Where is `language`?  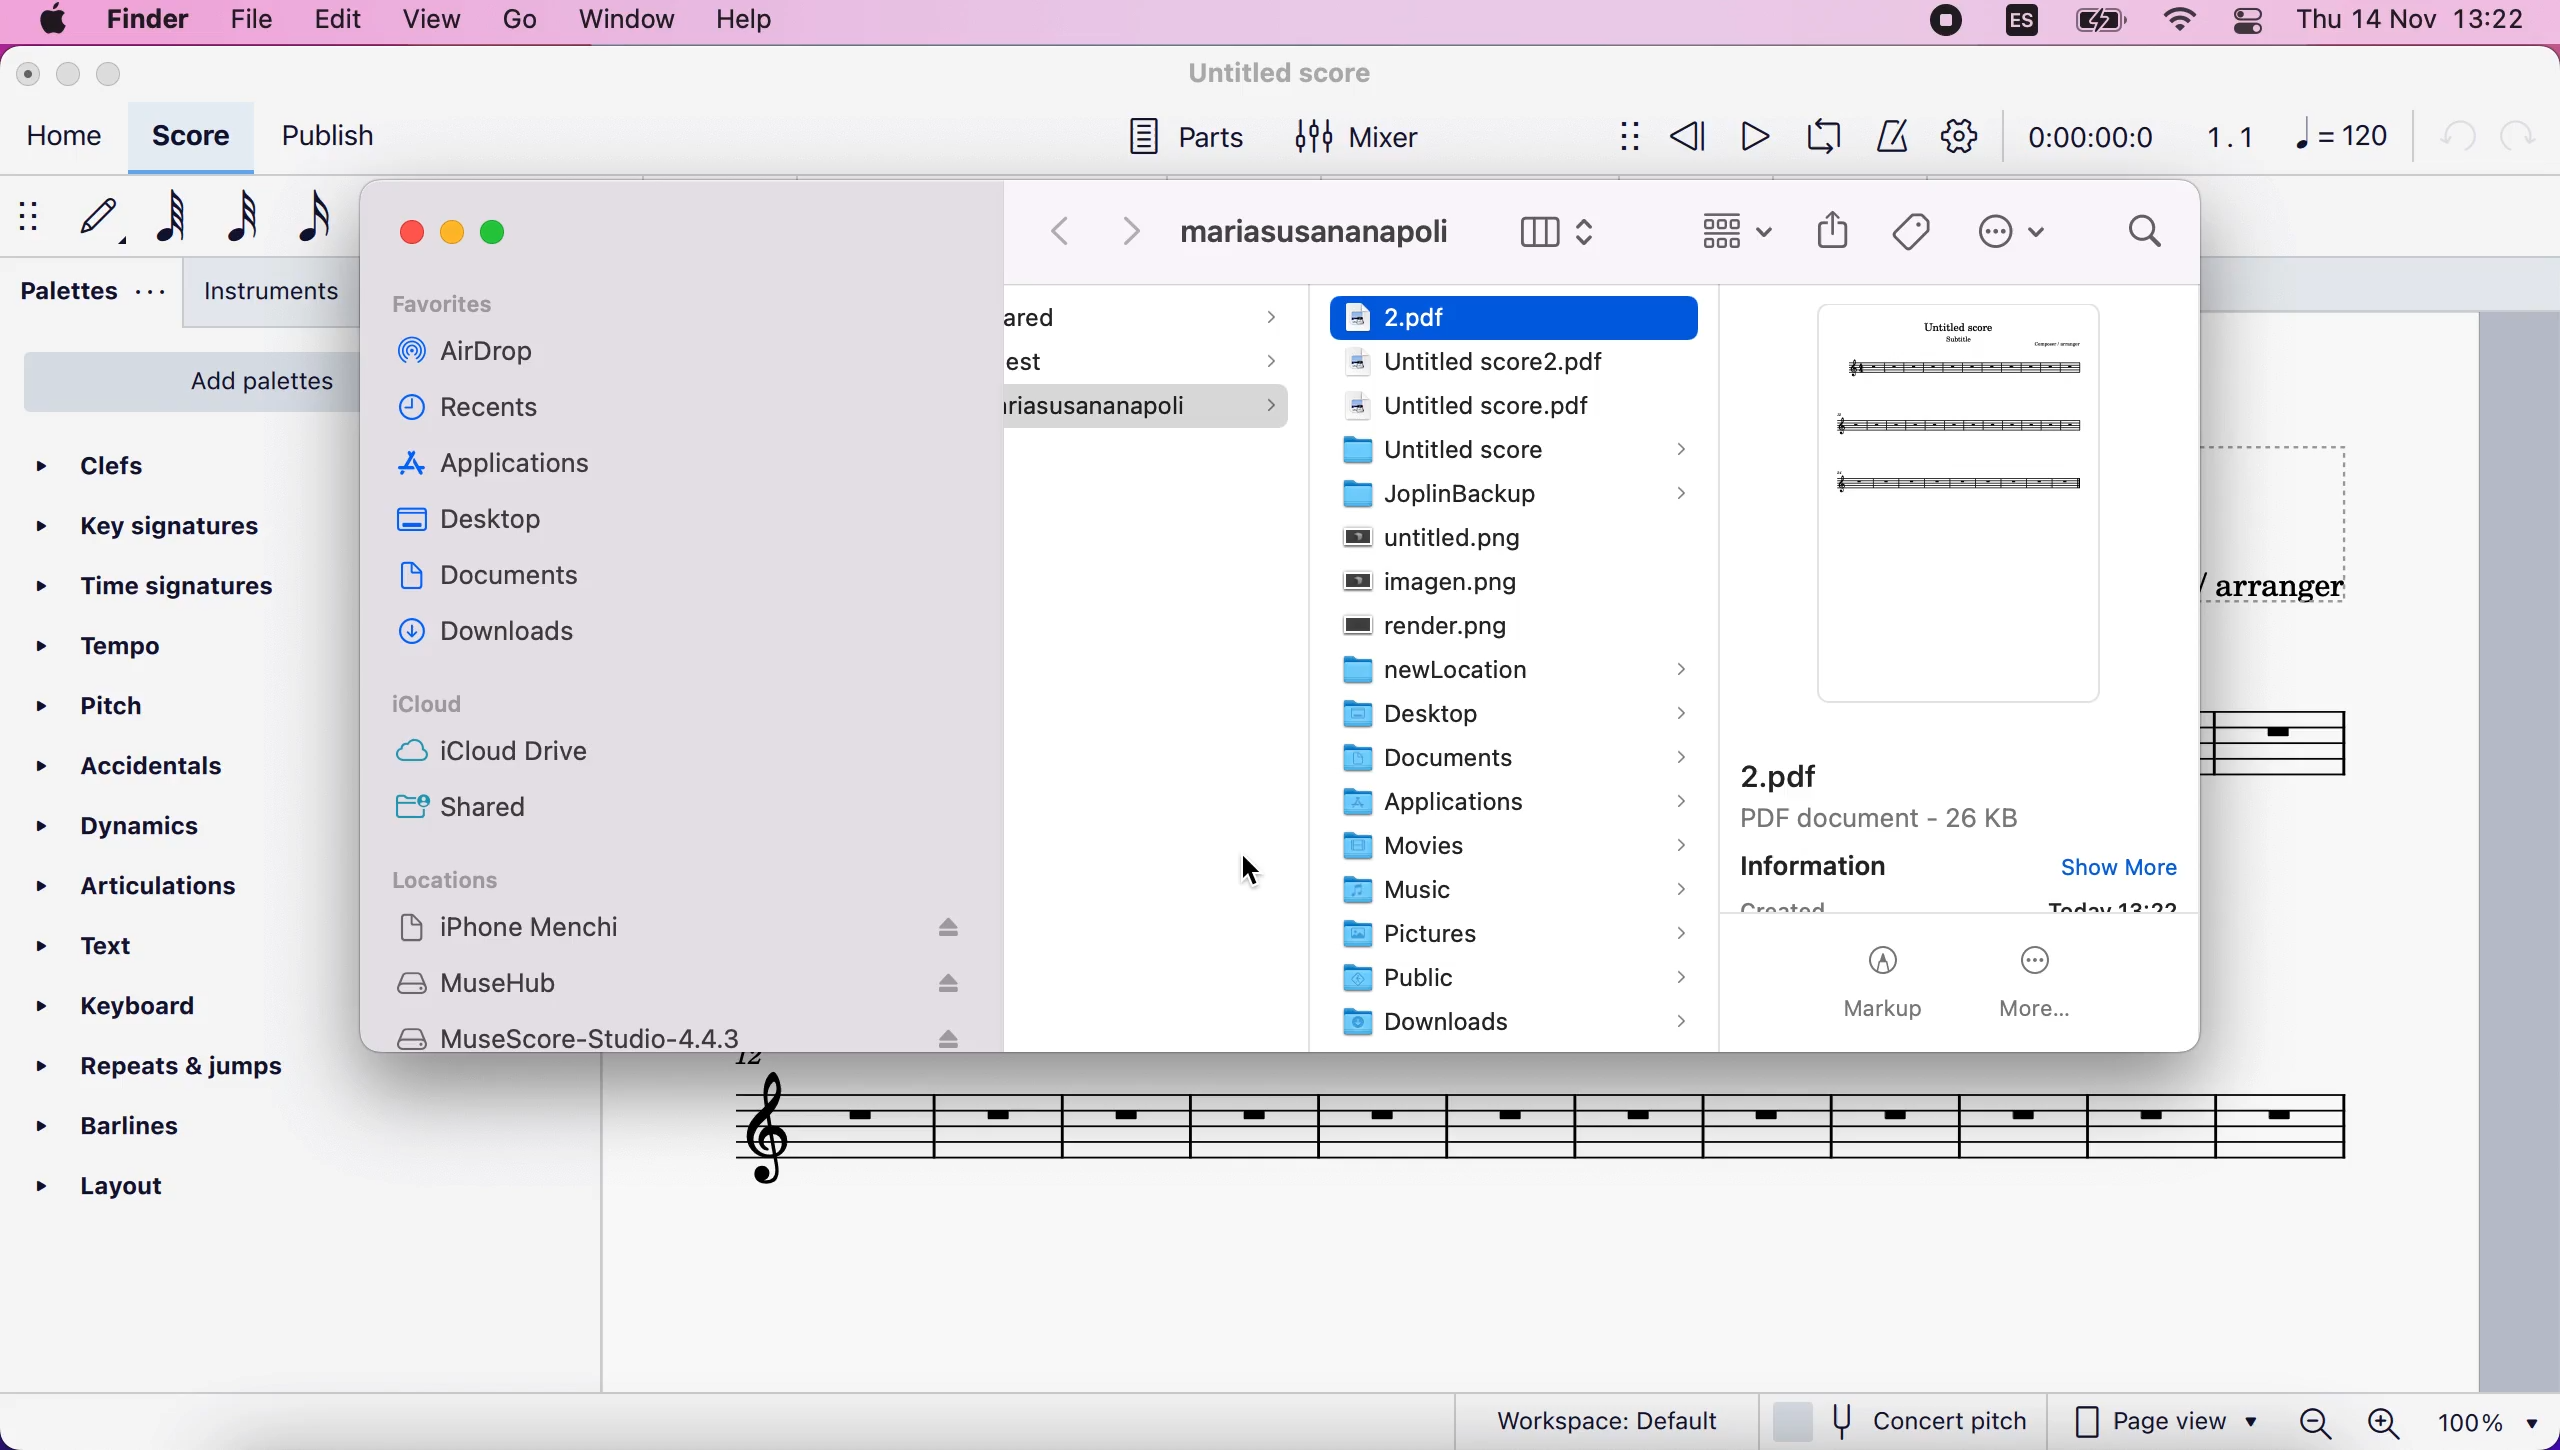 language is located at coordinates (2013, 22).